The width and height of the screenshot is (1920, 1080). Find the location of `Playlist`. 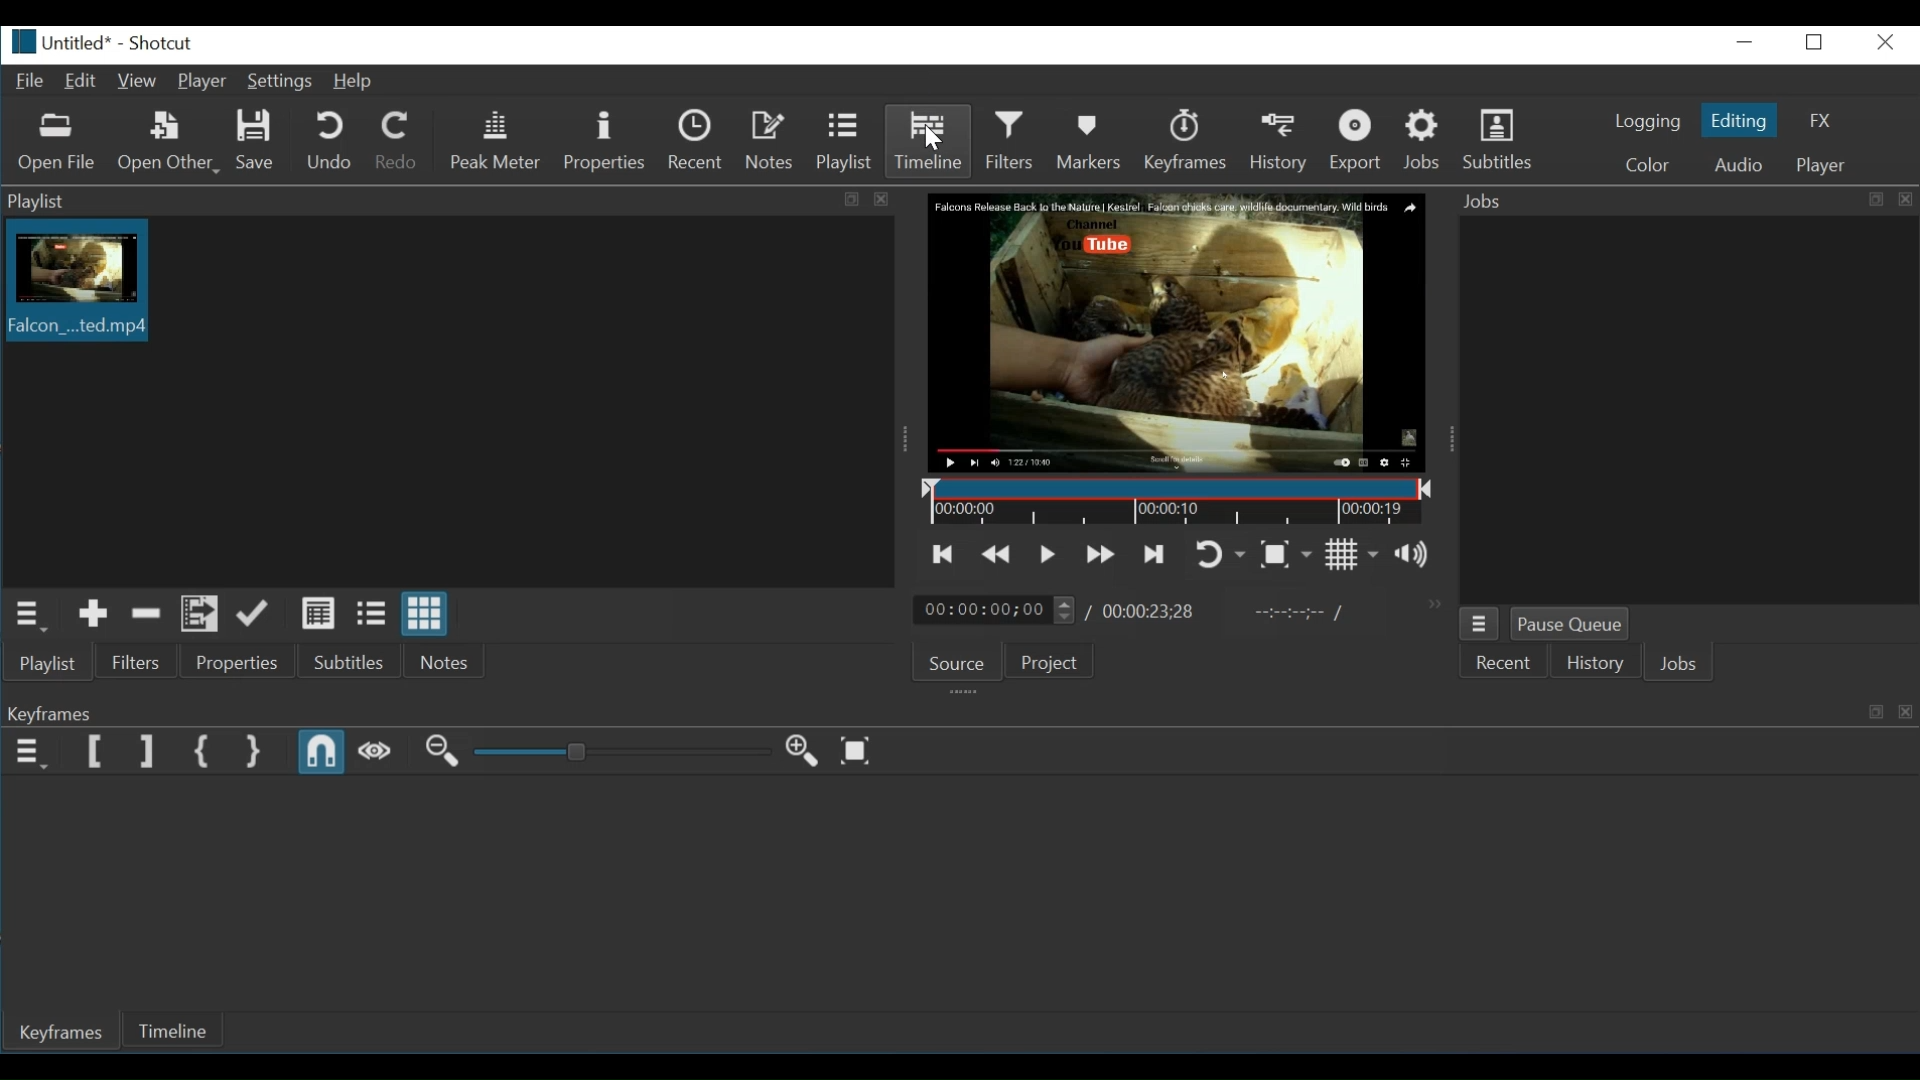

Playlist is located at coordinates (50, 662).